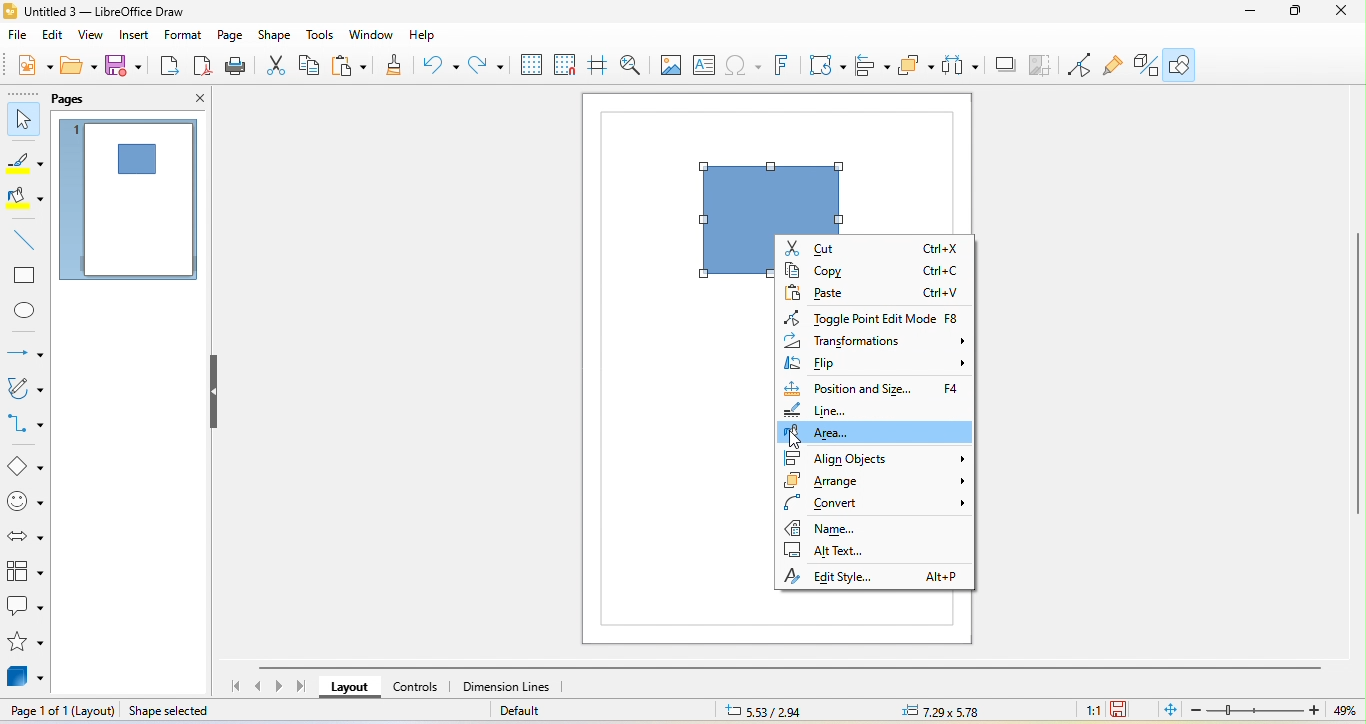 The height and width of the screenshot is (724, 1366). I want to click on first page, so click(231, 686).